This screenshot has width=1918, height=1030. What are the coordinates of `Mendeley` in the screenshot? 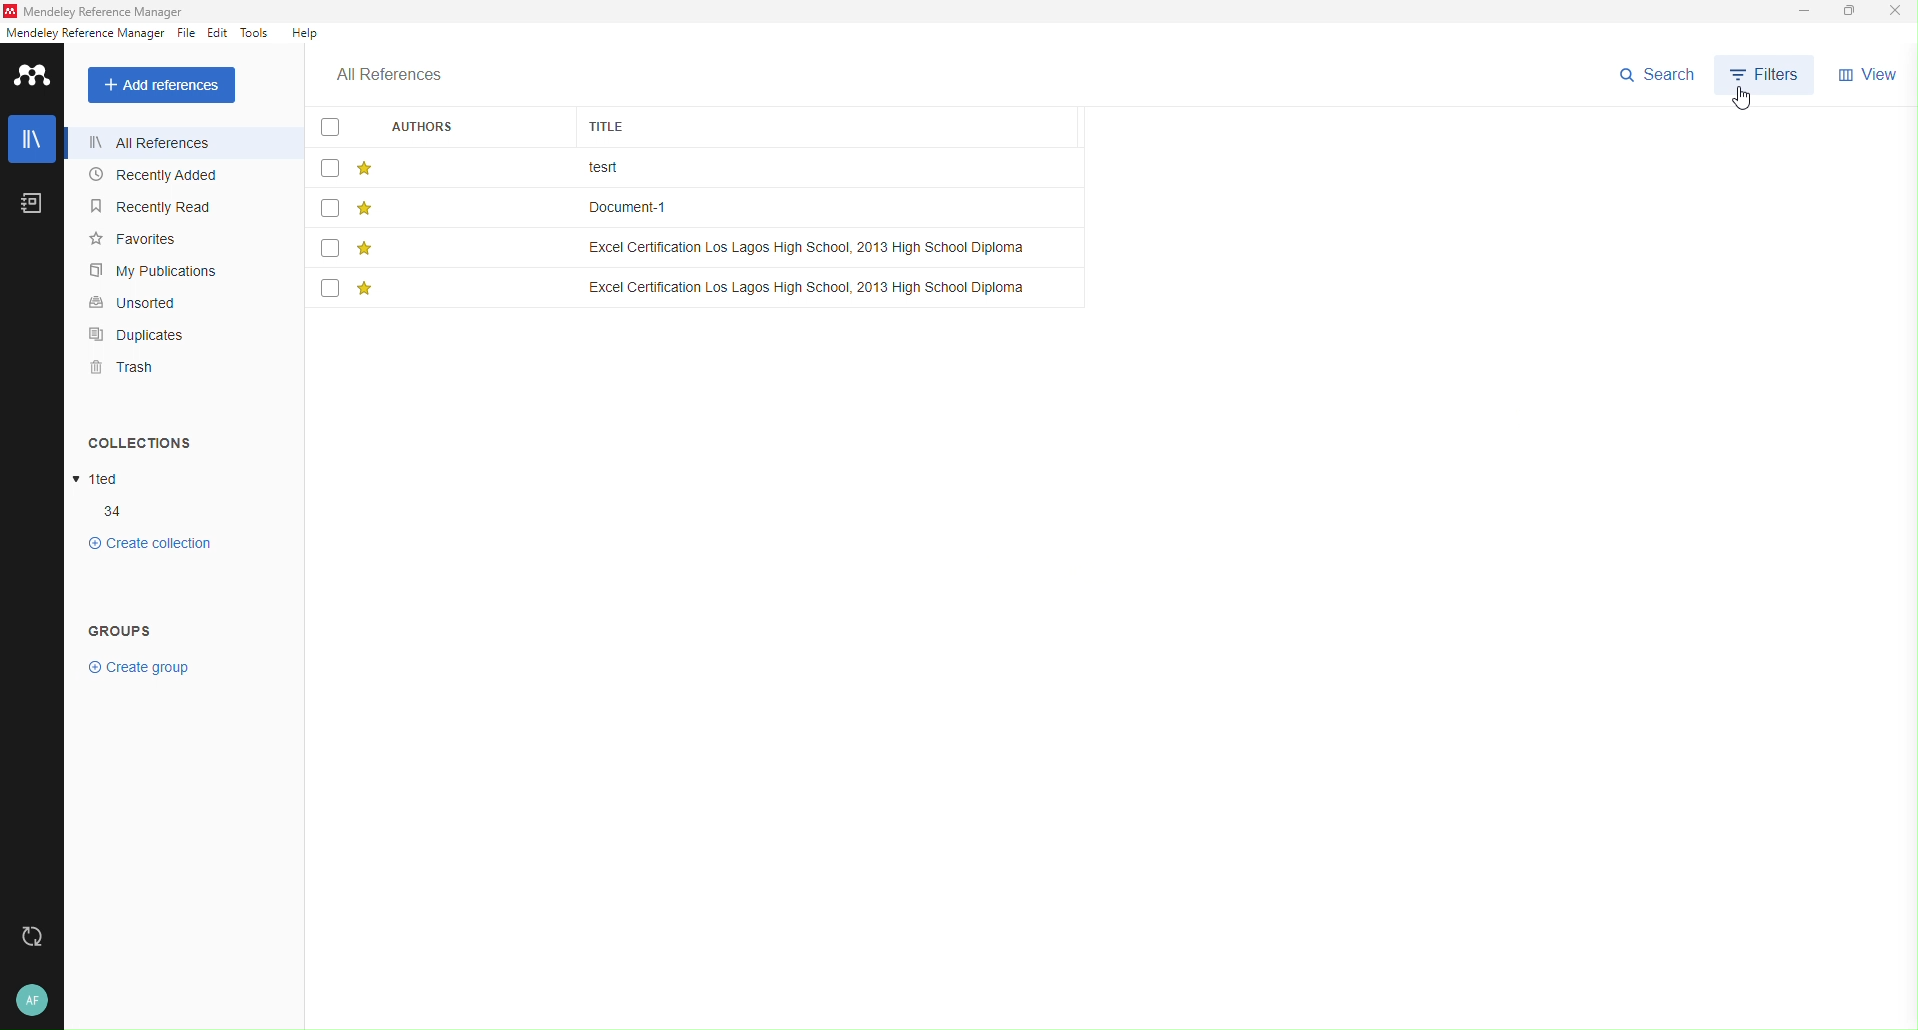 It's located at (34, 73).